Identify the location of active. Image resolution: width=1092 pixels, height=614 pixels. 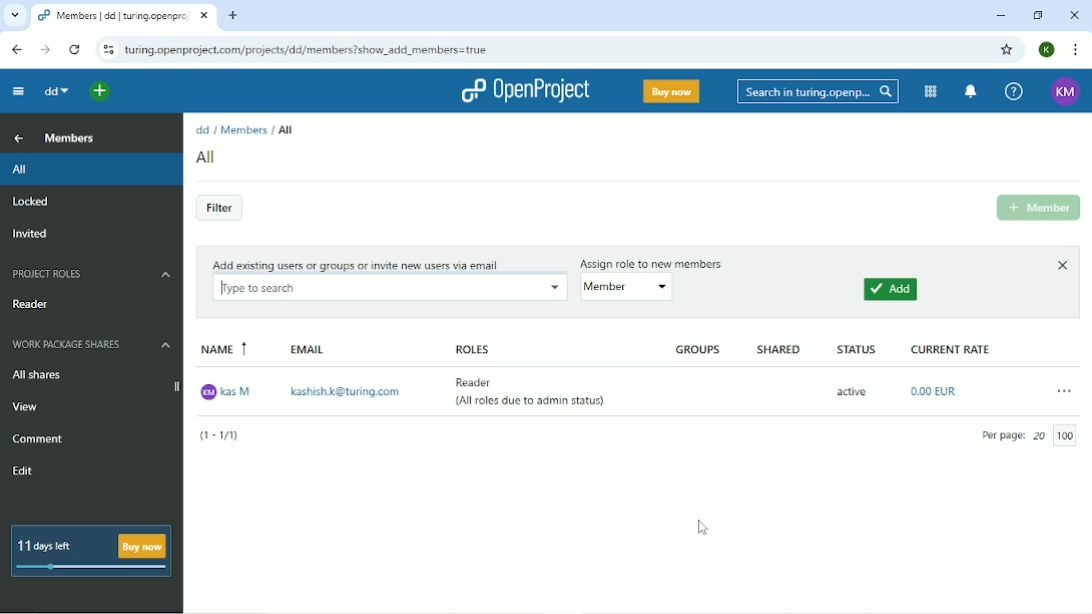
(851, 391).